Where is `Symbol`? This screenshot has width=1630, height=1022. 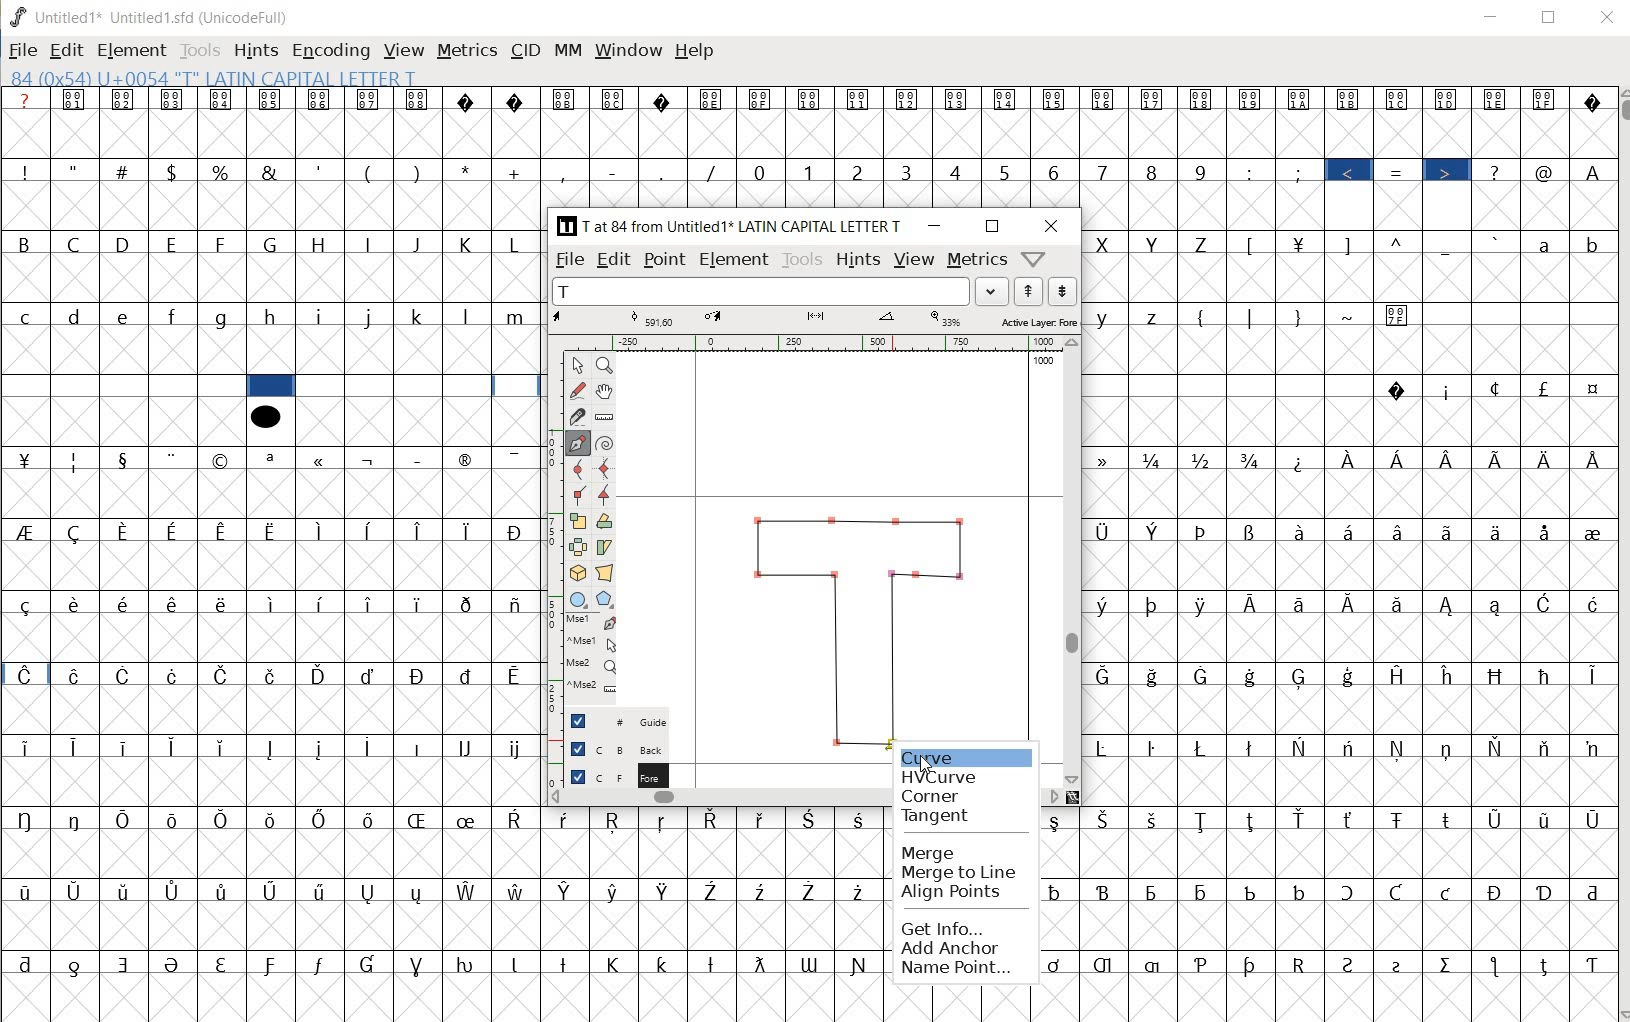
Symbol is located at coordinates (126, 964).